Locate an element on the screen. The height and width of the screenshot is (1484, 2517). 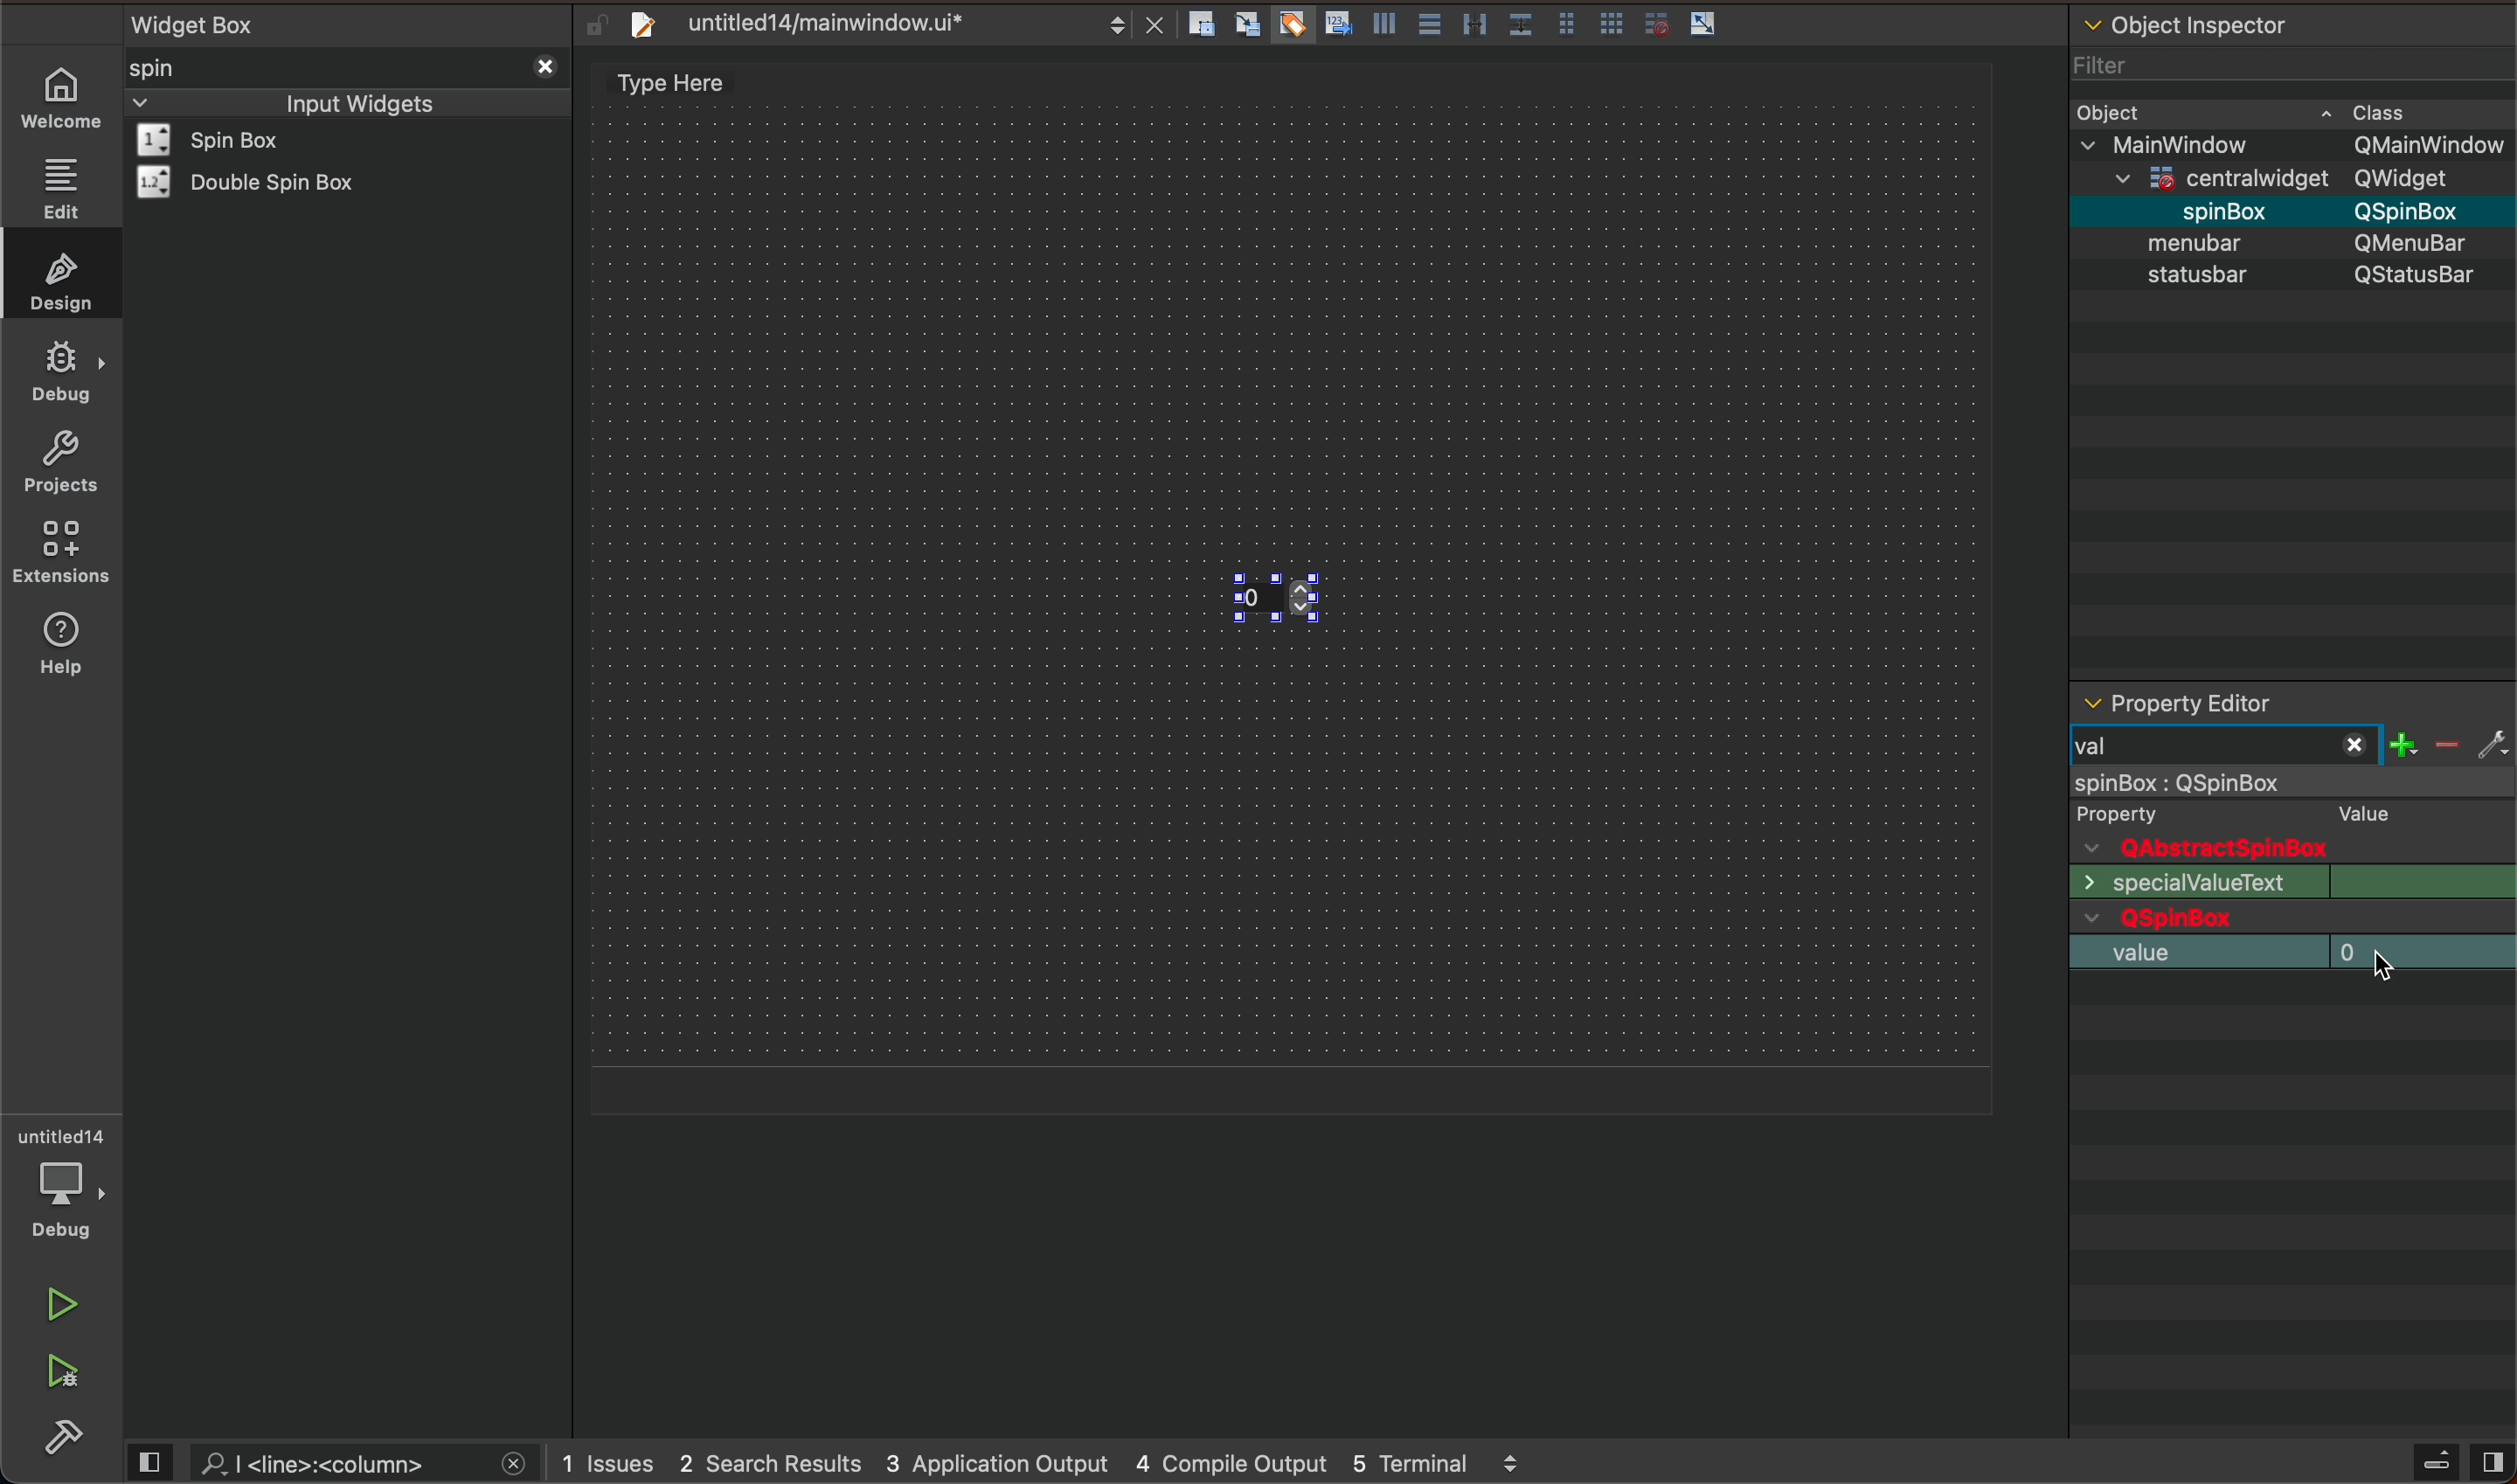
widget box is located at coordinates (353, 22).